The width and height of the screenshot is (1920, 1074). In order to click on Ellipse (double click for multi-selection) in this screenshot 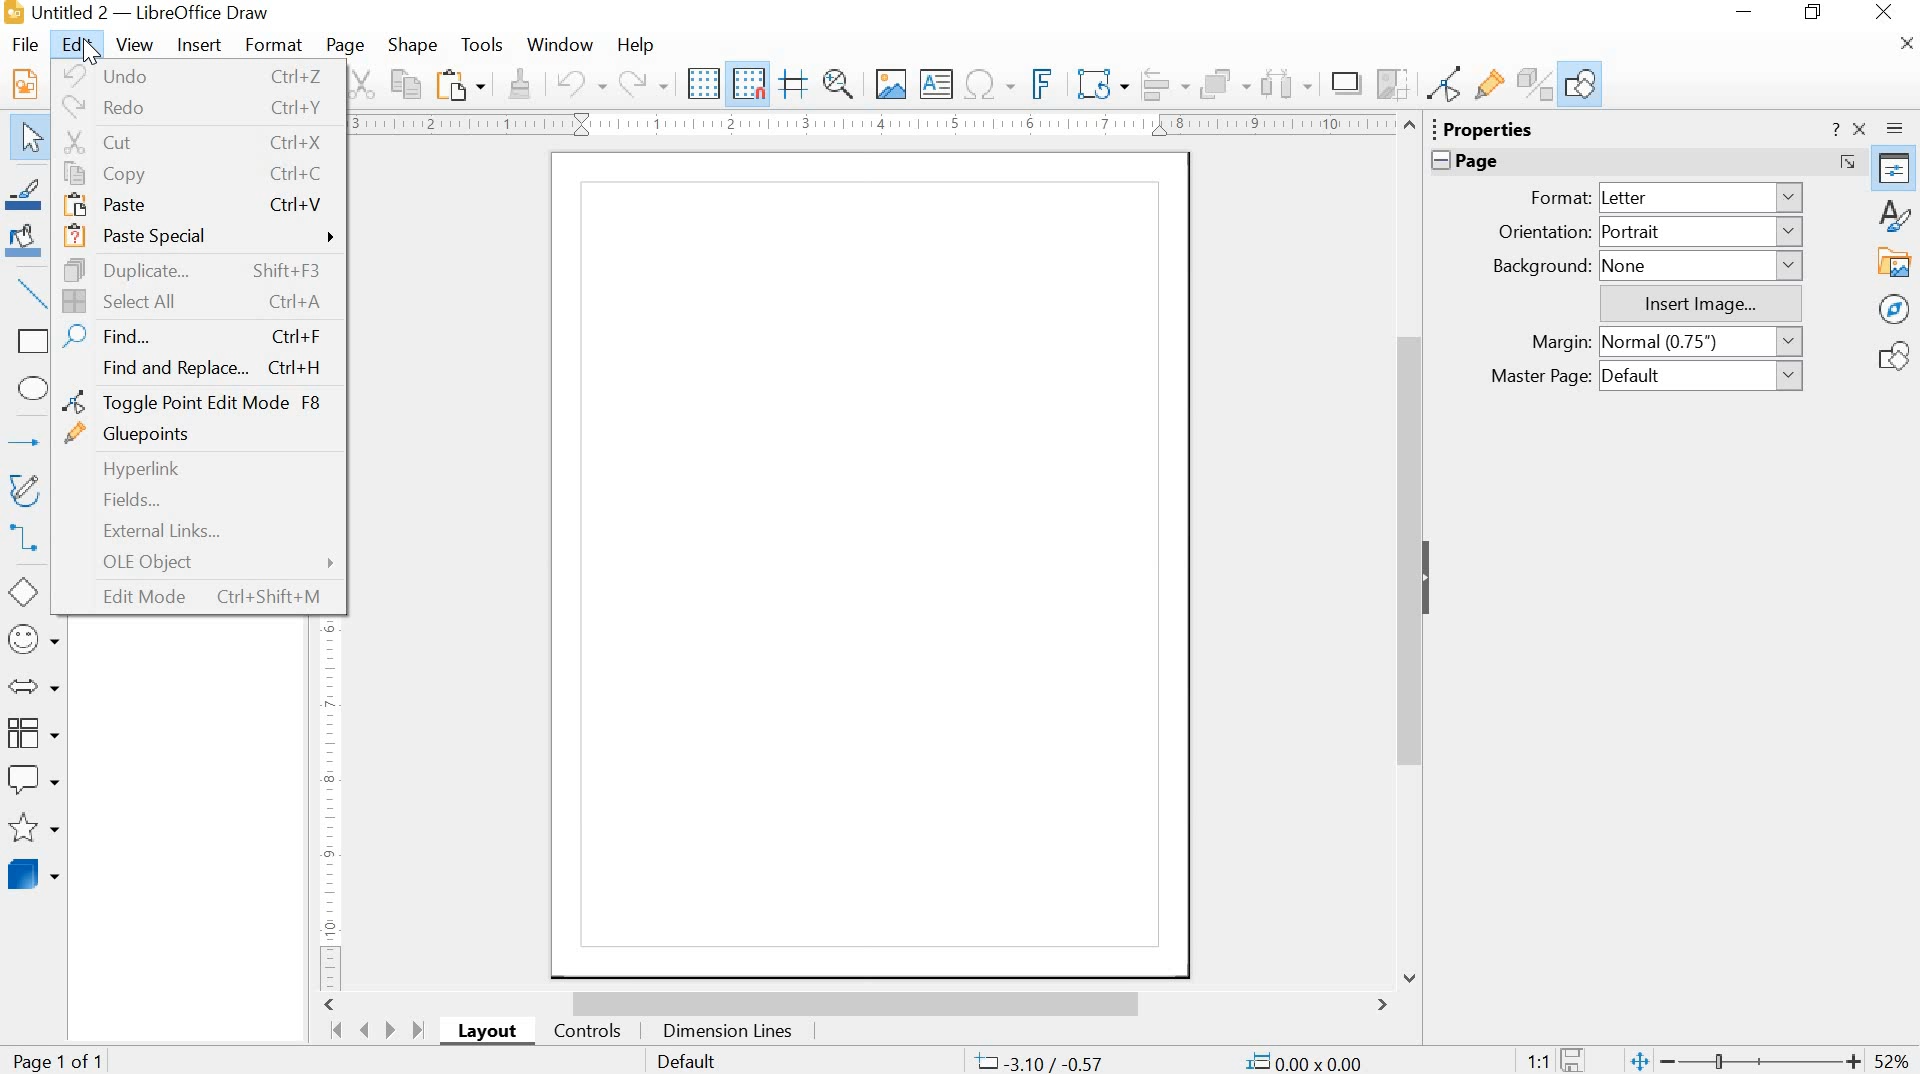, I will do `click(35, 387)`.